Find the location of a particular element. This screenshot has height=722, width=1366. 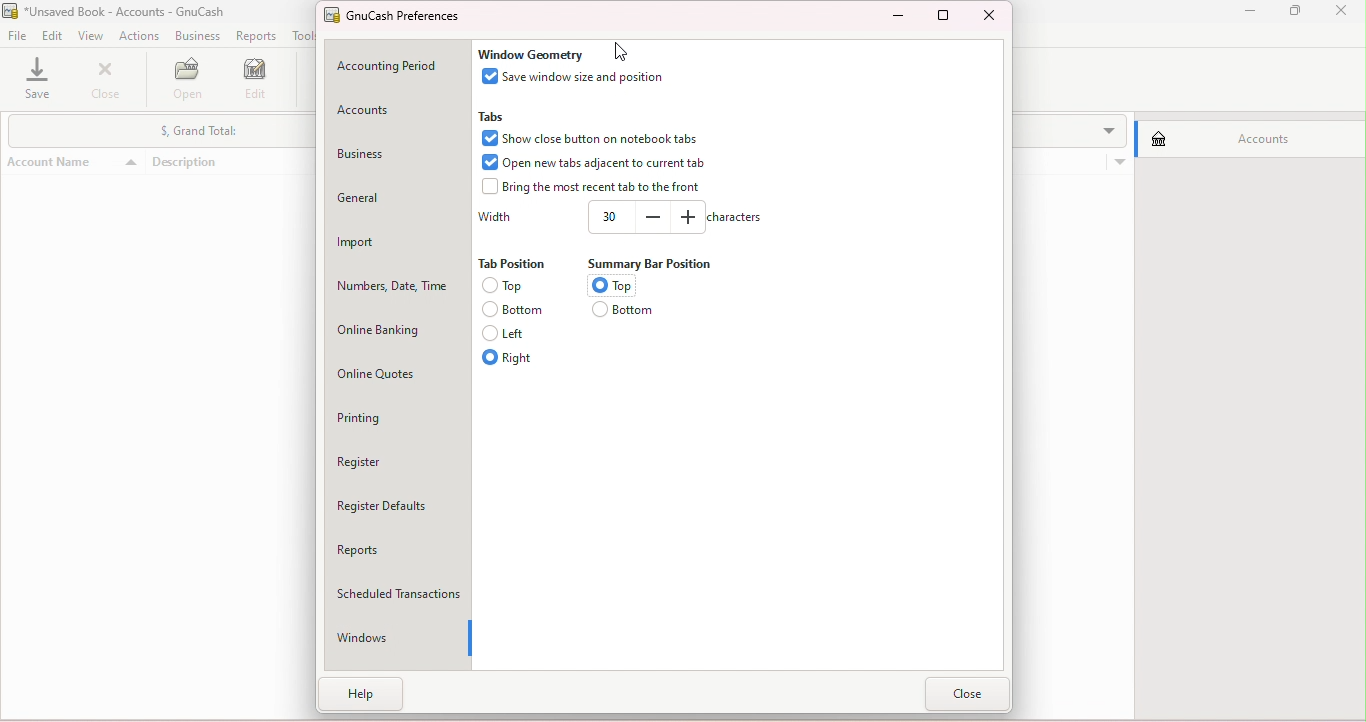

Width is located at coordinates (493, 218).